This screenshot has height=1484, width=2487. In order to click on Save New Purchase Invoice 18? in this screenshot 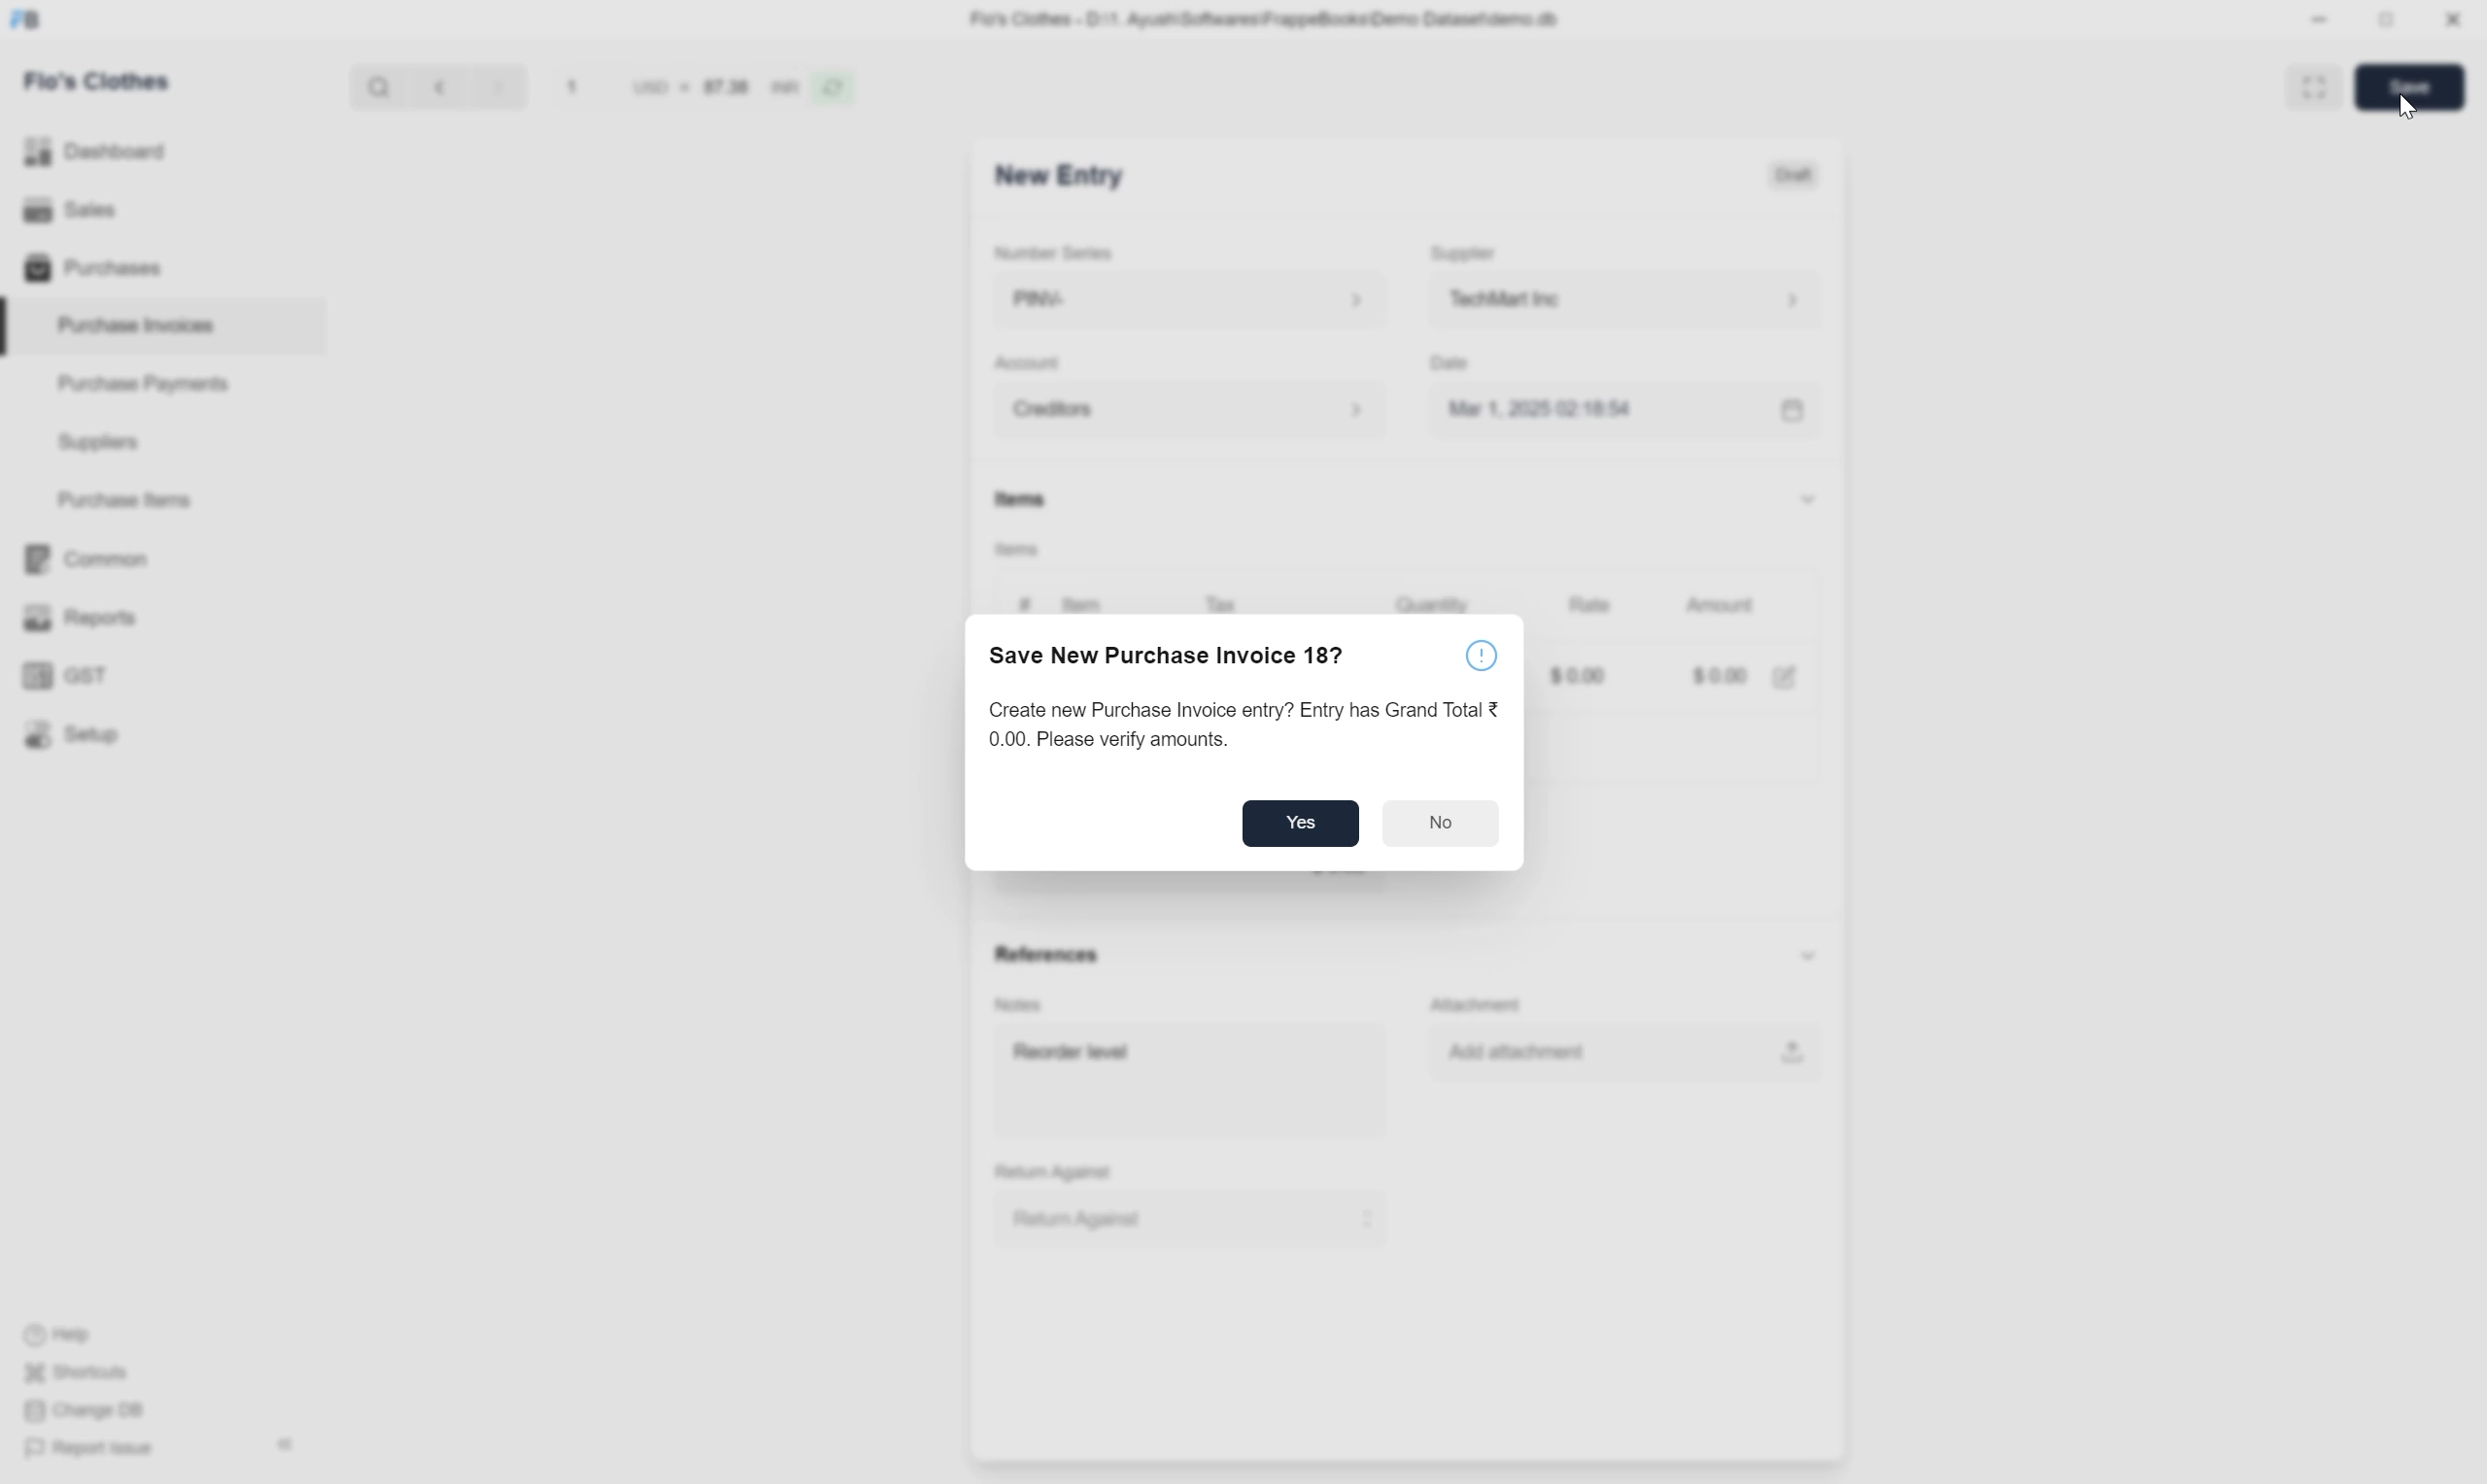, I will do `click(1166, 657)`.